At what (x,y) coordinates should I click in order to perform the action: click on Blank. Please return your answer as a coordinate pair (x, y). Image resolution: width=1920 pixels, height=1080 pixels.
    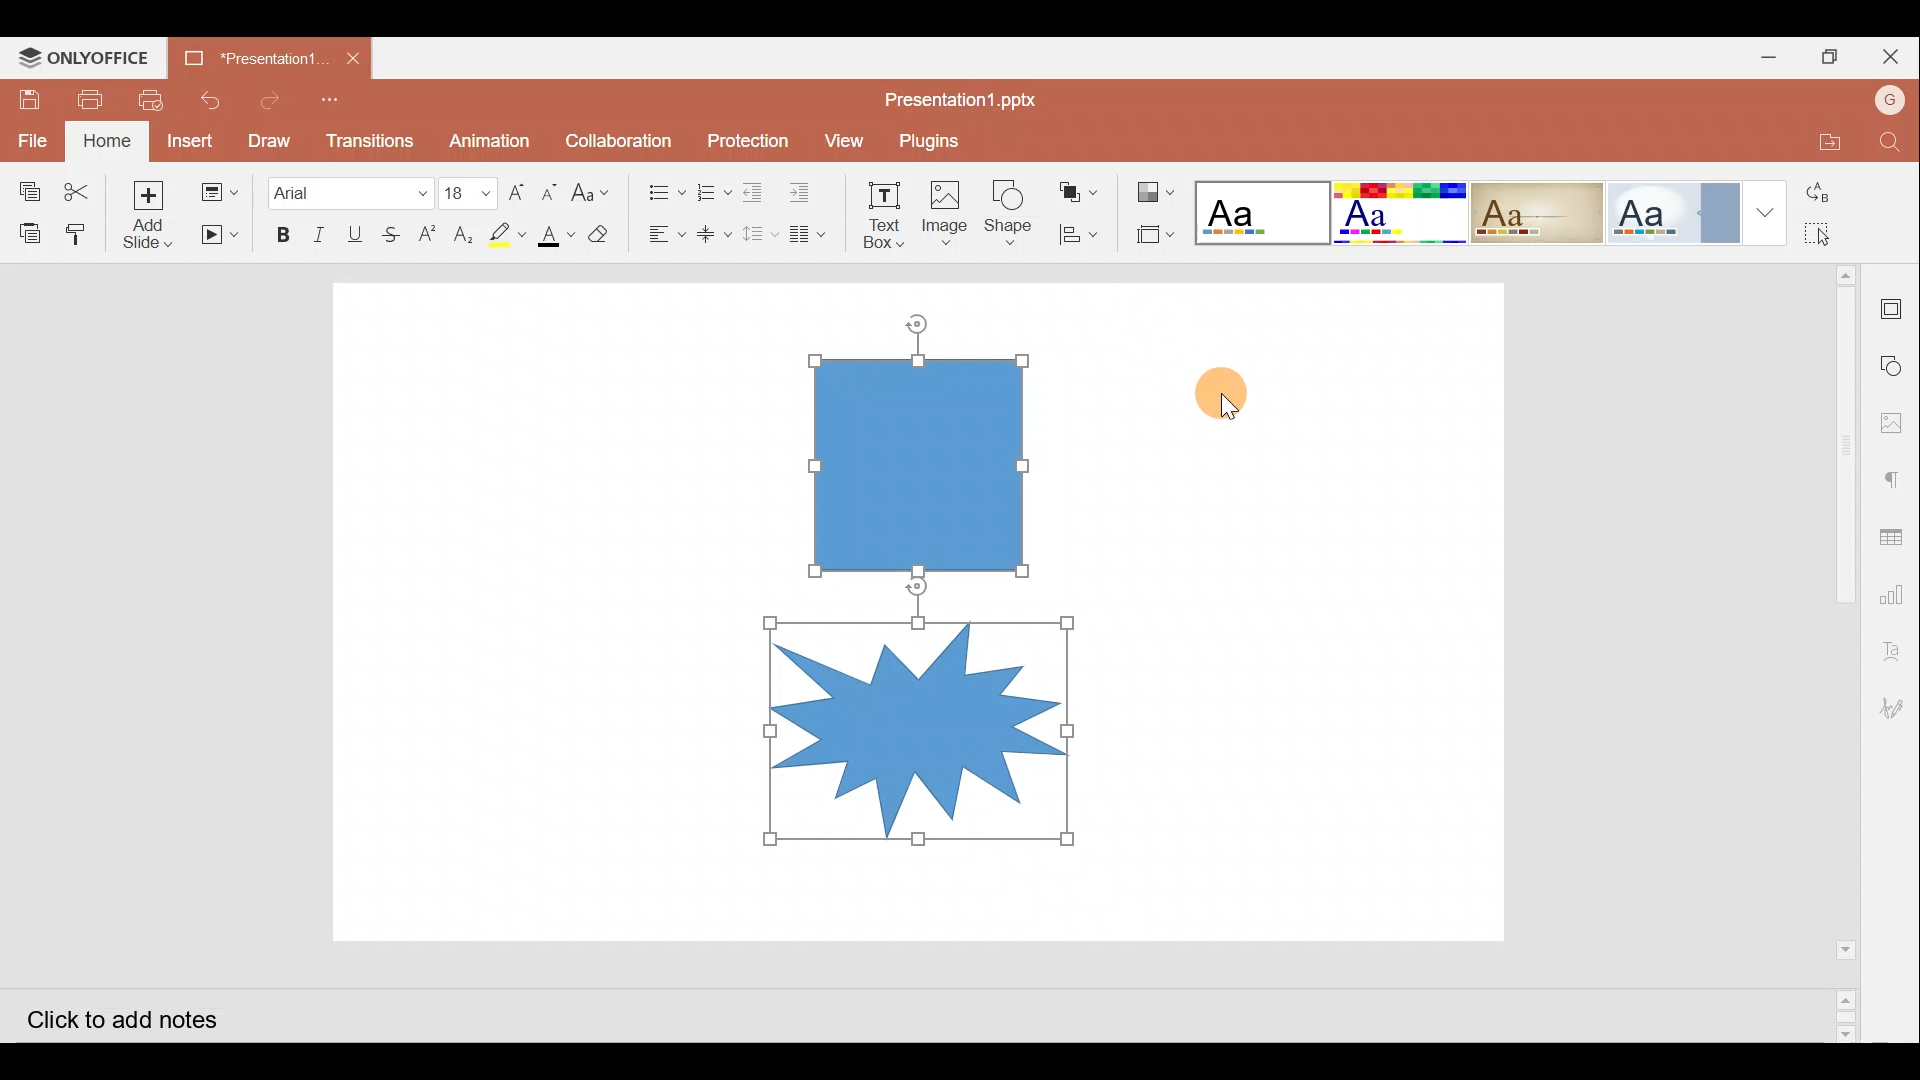
    Looking at the image, I should click on (1260, 207).